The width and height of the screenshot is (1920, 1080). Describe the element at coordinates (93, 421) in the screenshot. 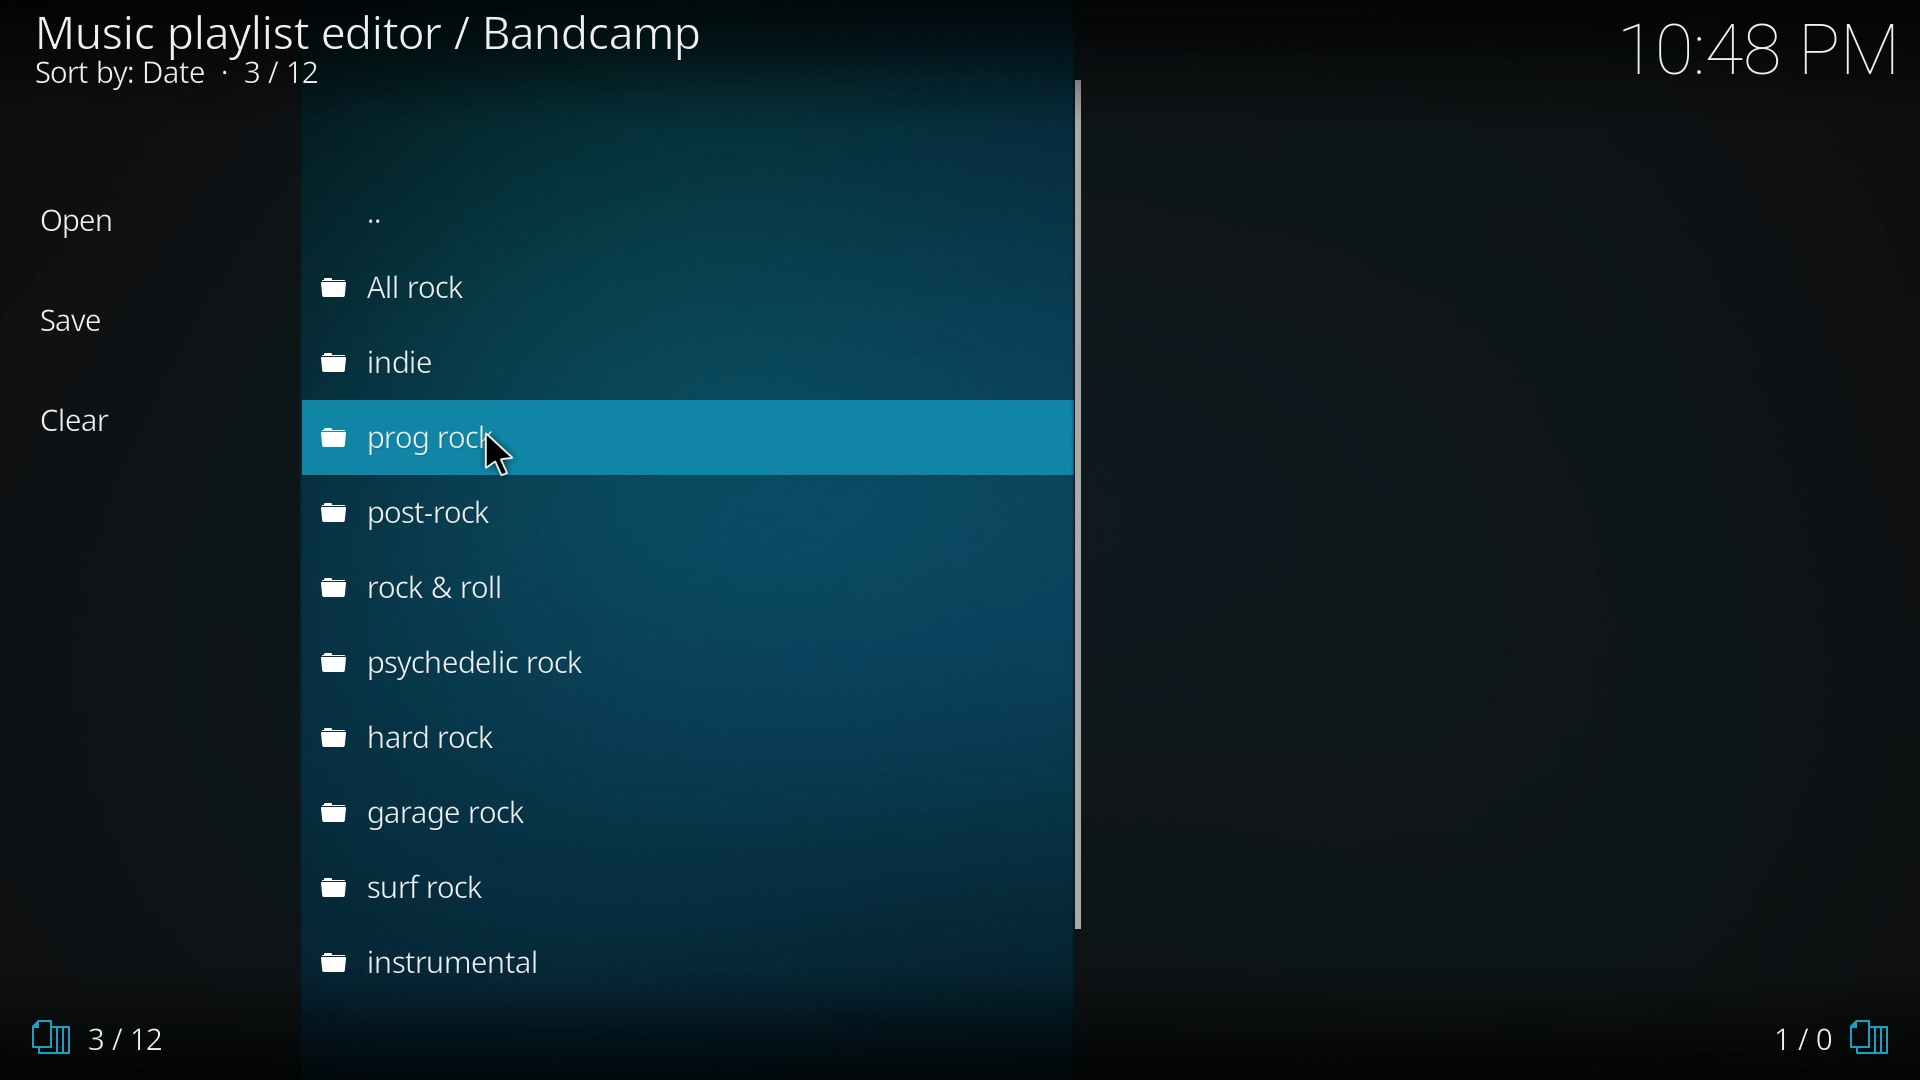

I see `Clear` at that location.